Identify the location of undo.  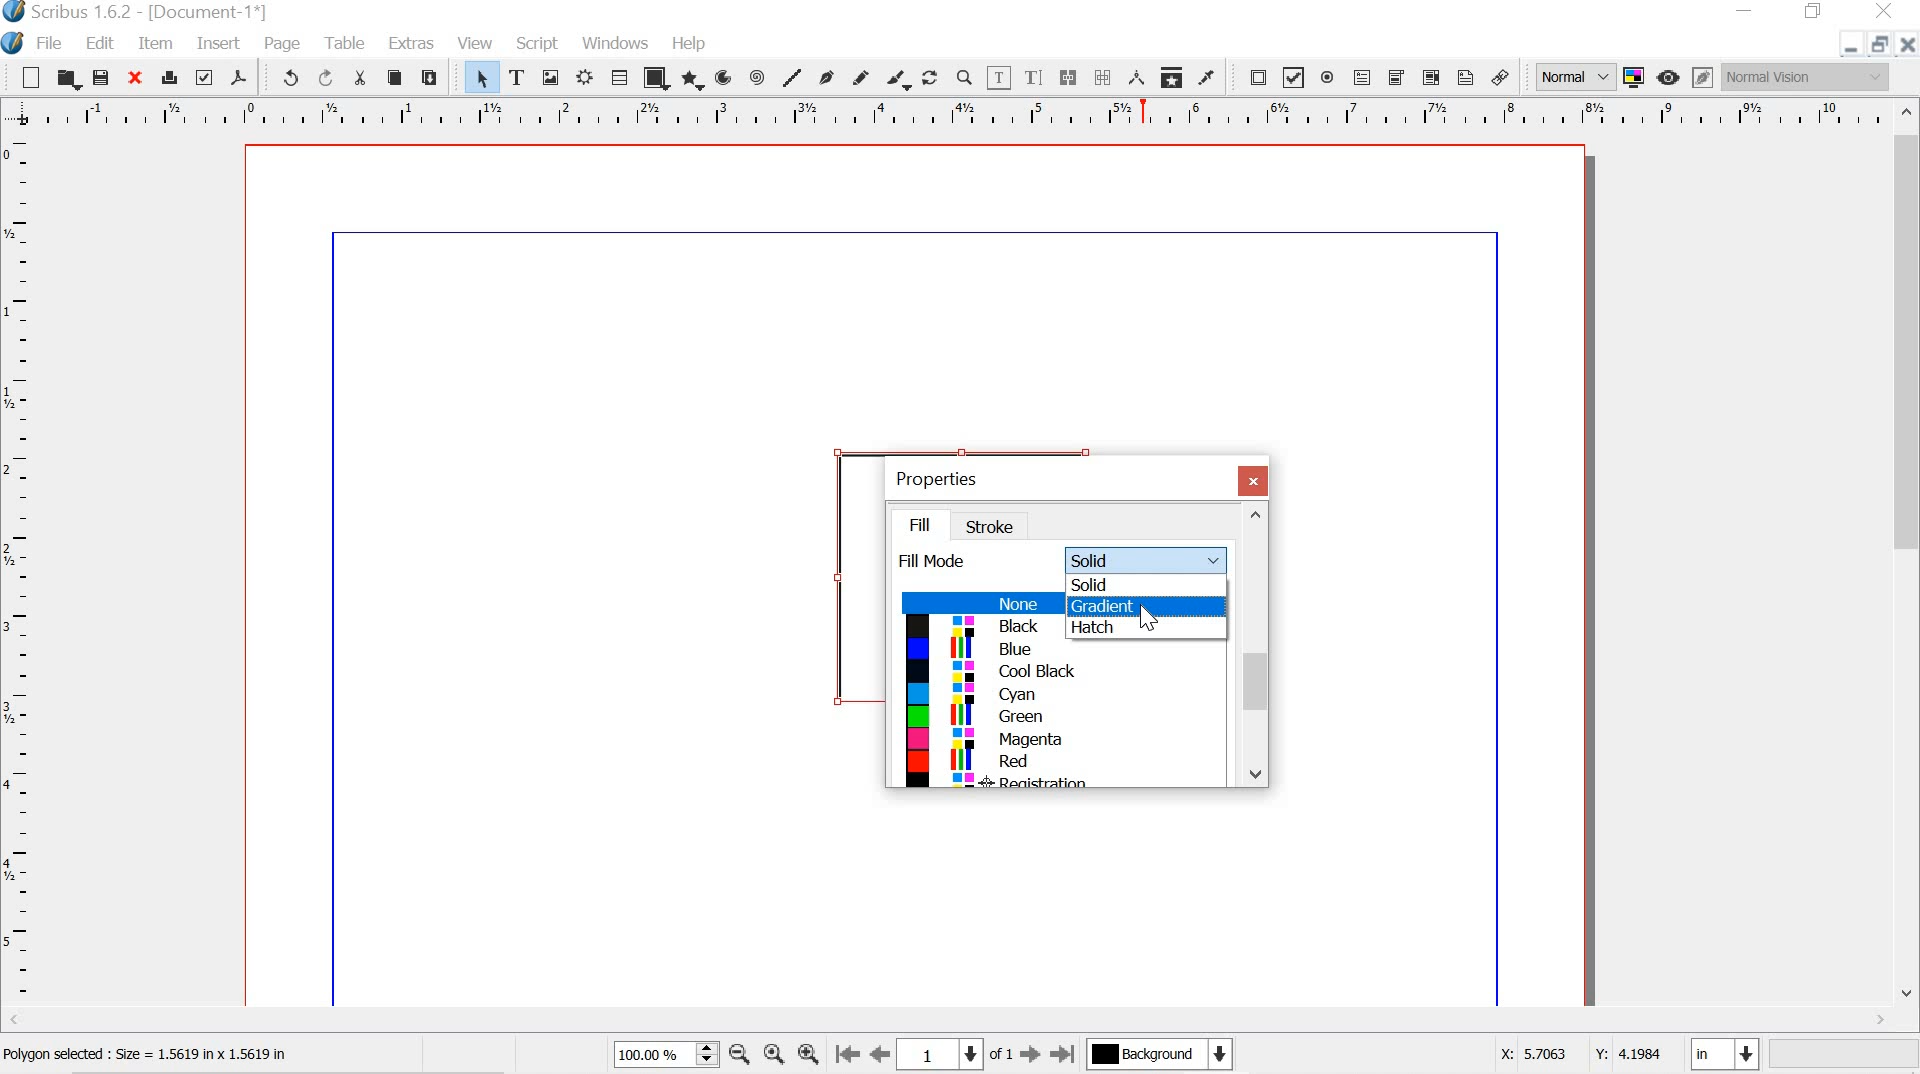
(287, 80).